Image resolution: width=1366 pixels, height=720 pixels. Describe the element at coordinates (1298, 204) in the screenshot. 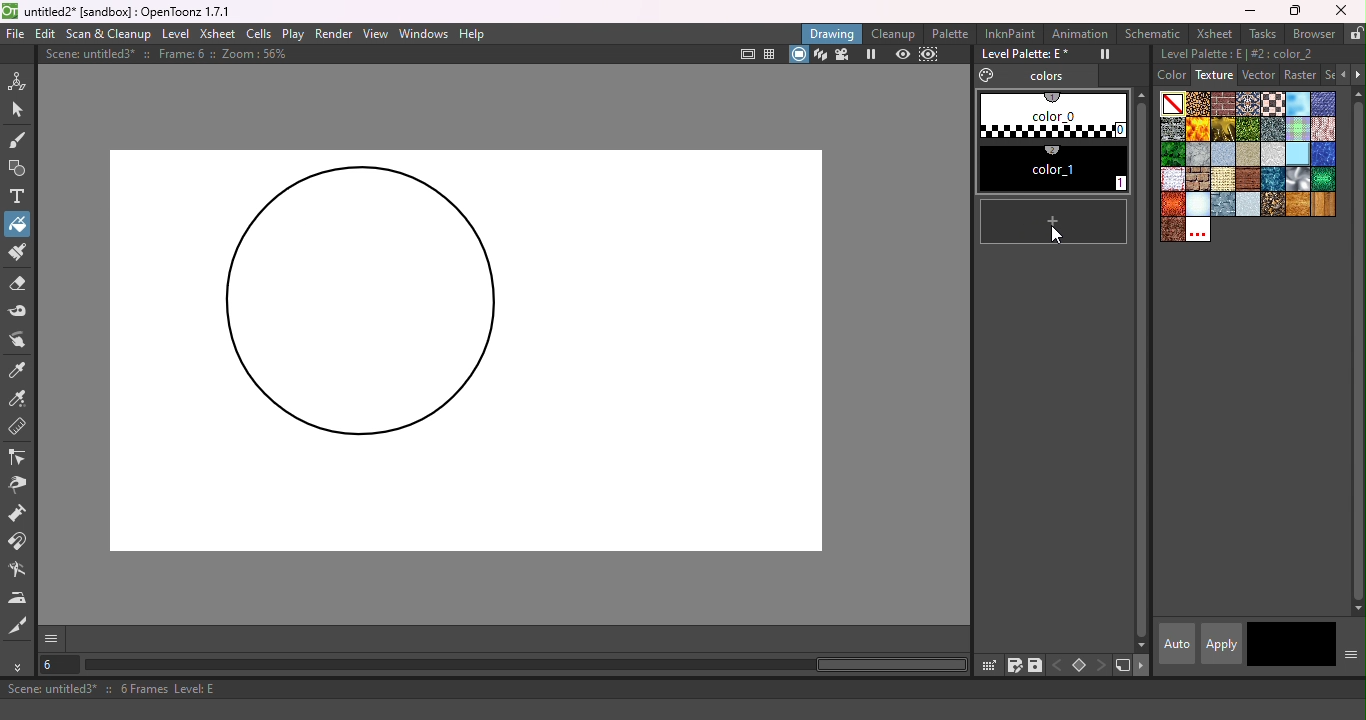

I see `woodgran.bmp` at that location.